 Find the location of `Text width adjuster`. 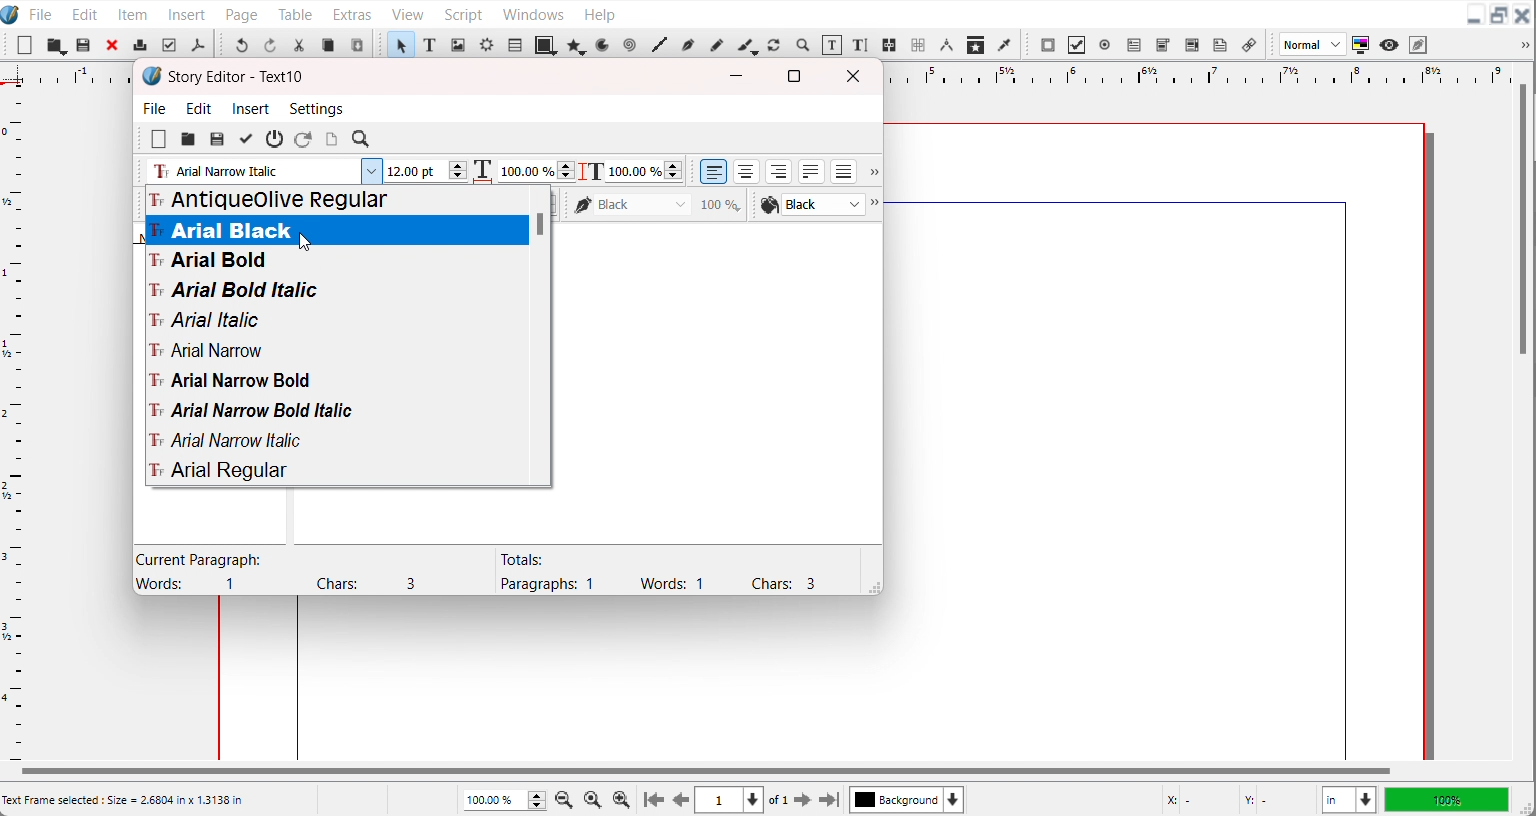

Text width adjuster is located at coordinates (536, 171).